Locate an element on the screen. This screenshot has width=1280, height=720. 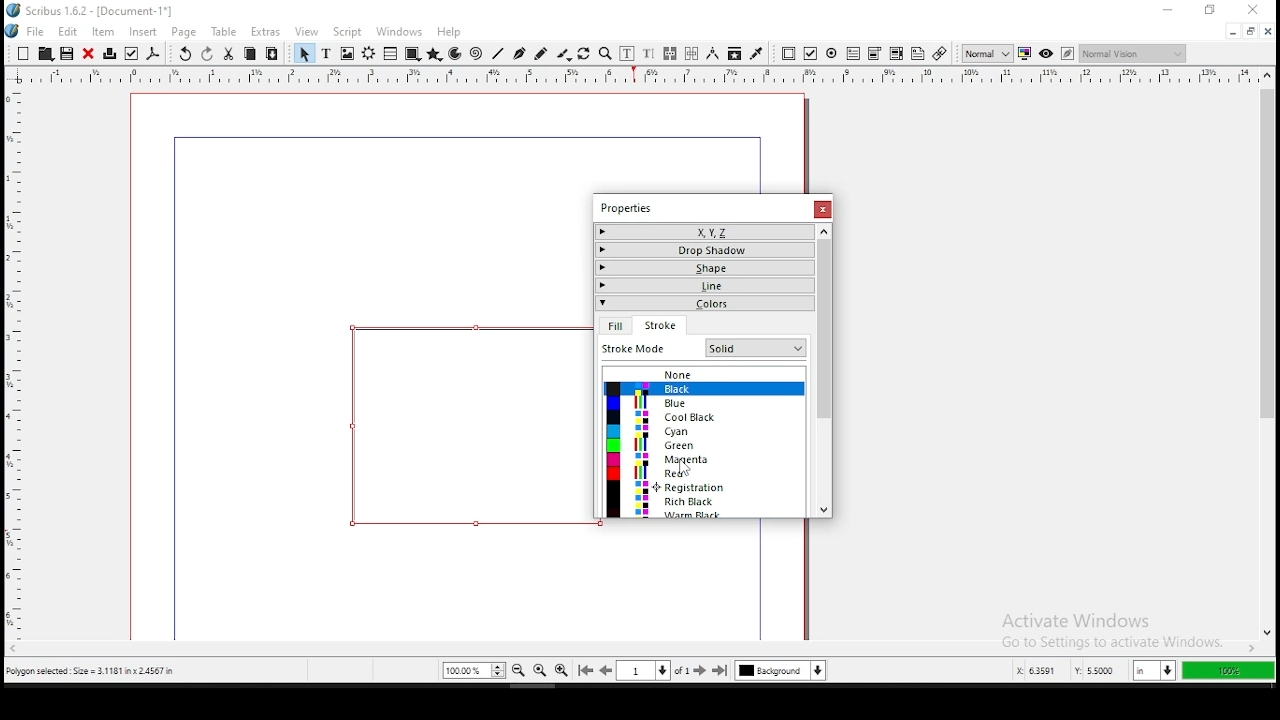
scroll bar is located at coordinates (1266, 354).